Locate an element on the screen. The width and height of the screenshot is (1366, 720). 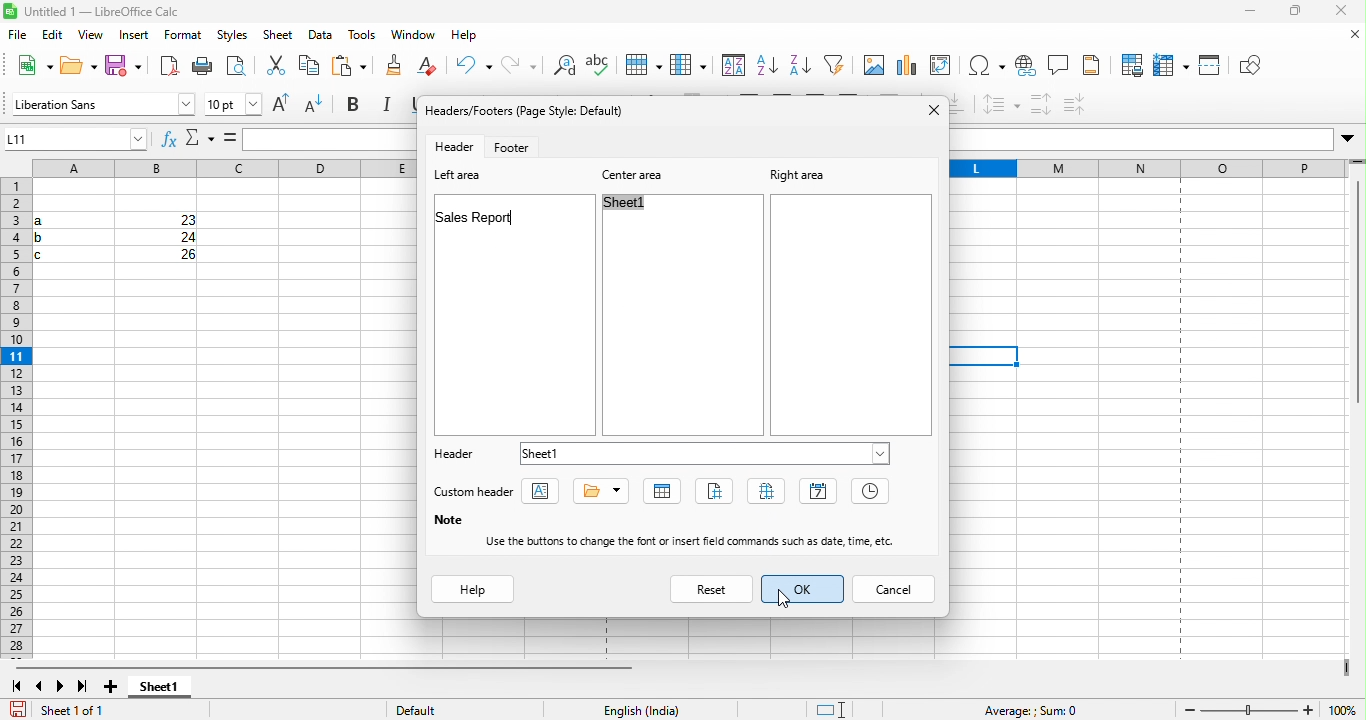
close is located at coordinates (928, 113).